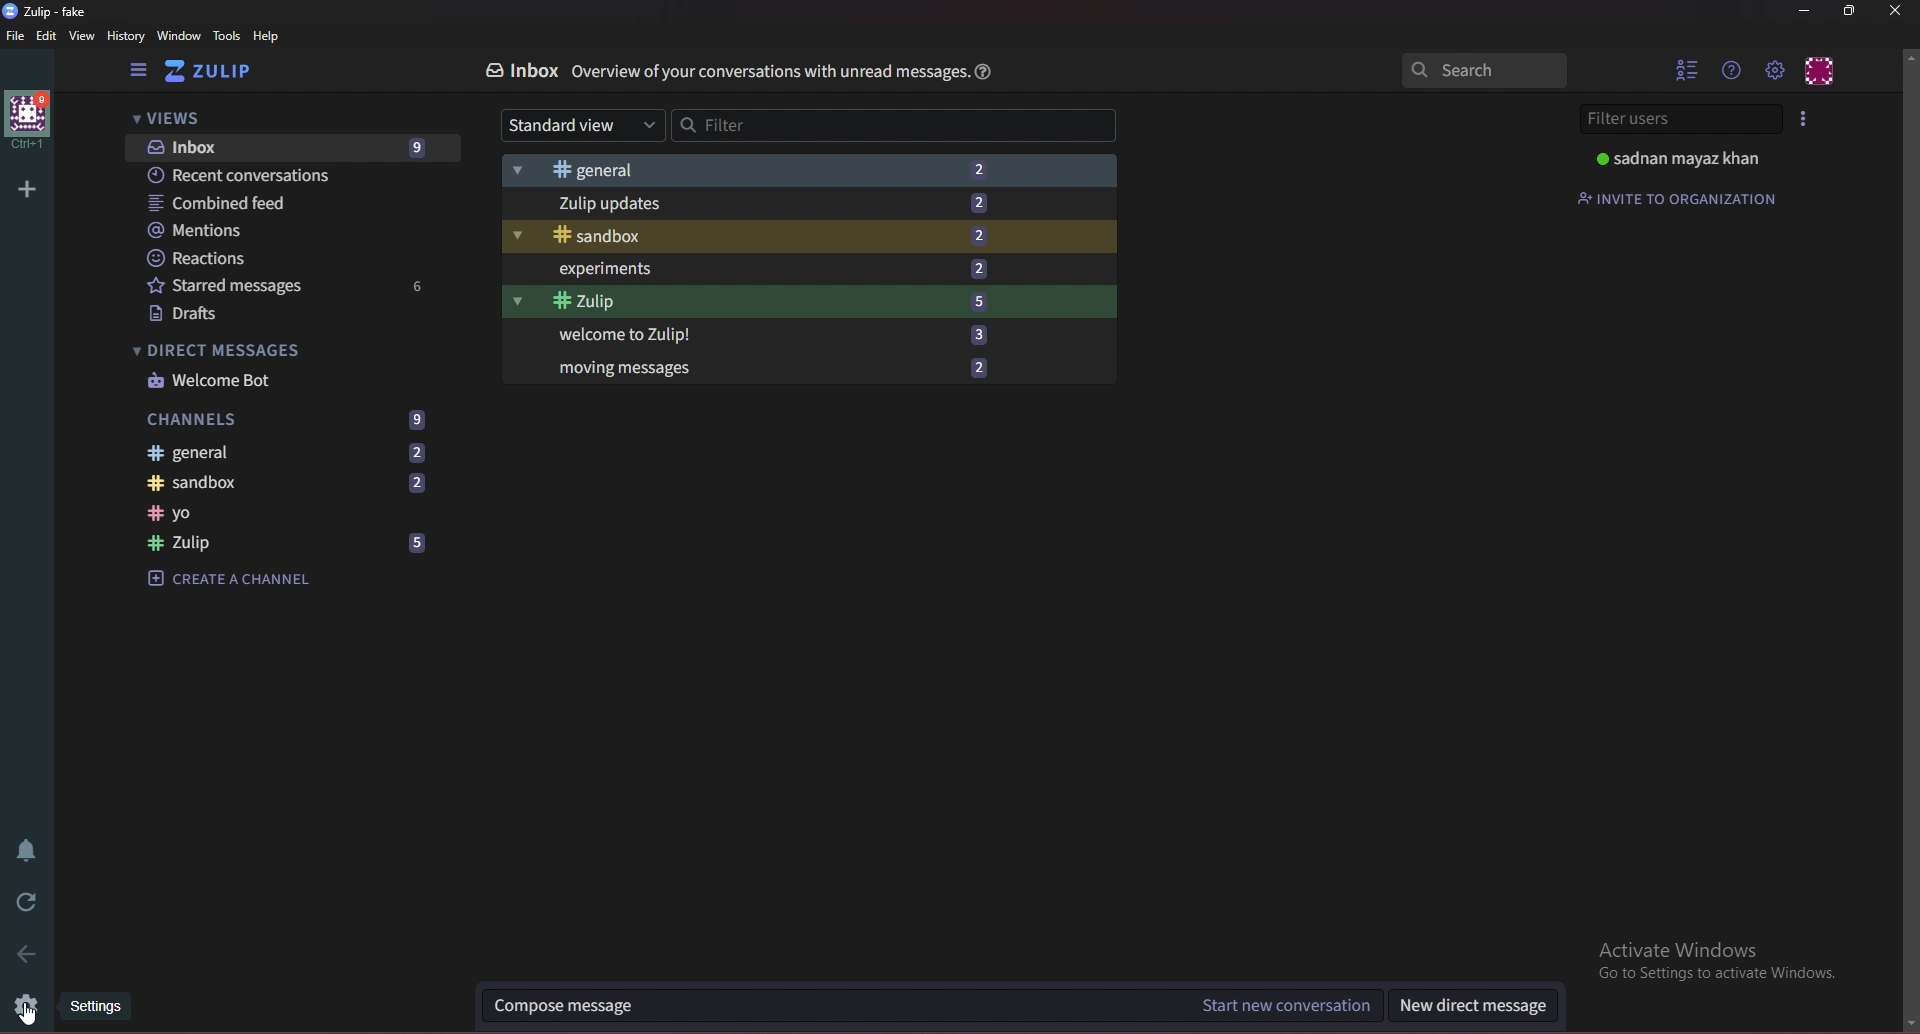 This screenshot has height=1034, width=1920. I want to click on Settings, so click(28, 1006).